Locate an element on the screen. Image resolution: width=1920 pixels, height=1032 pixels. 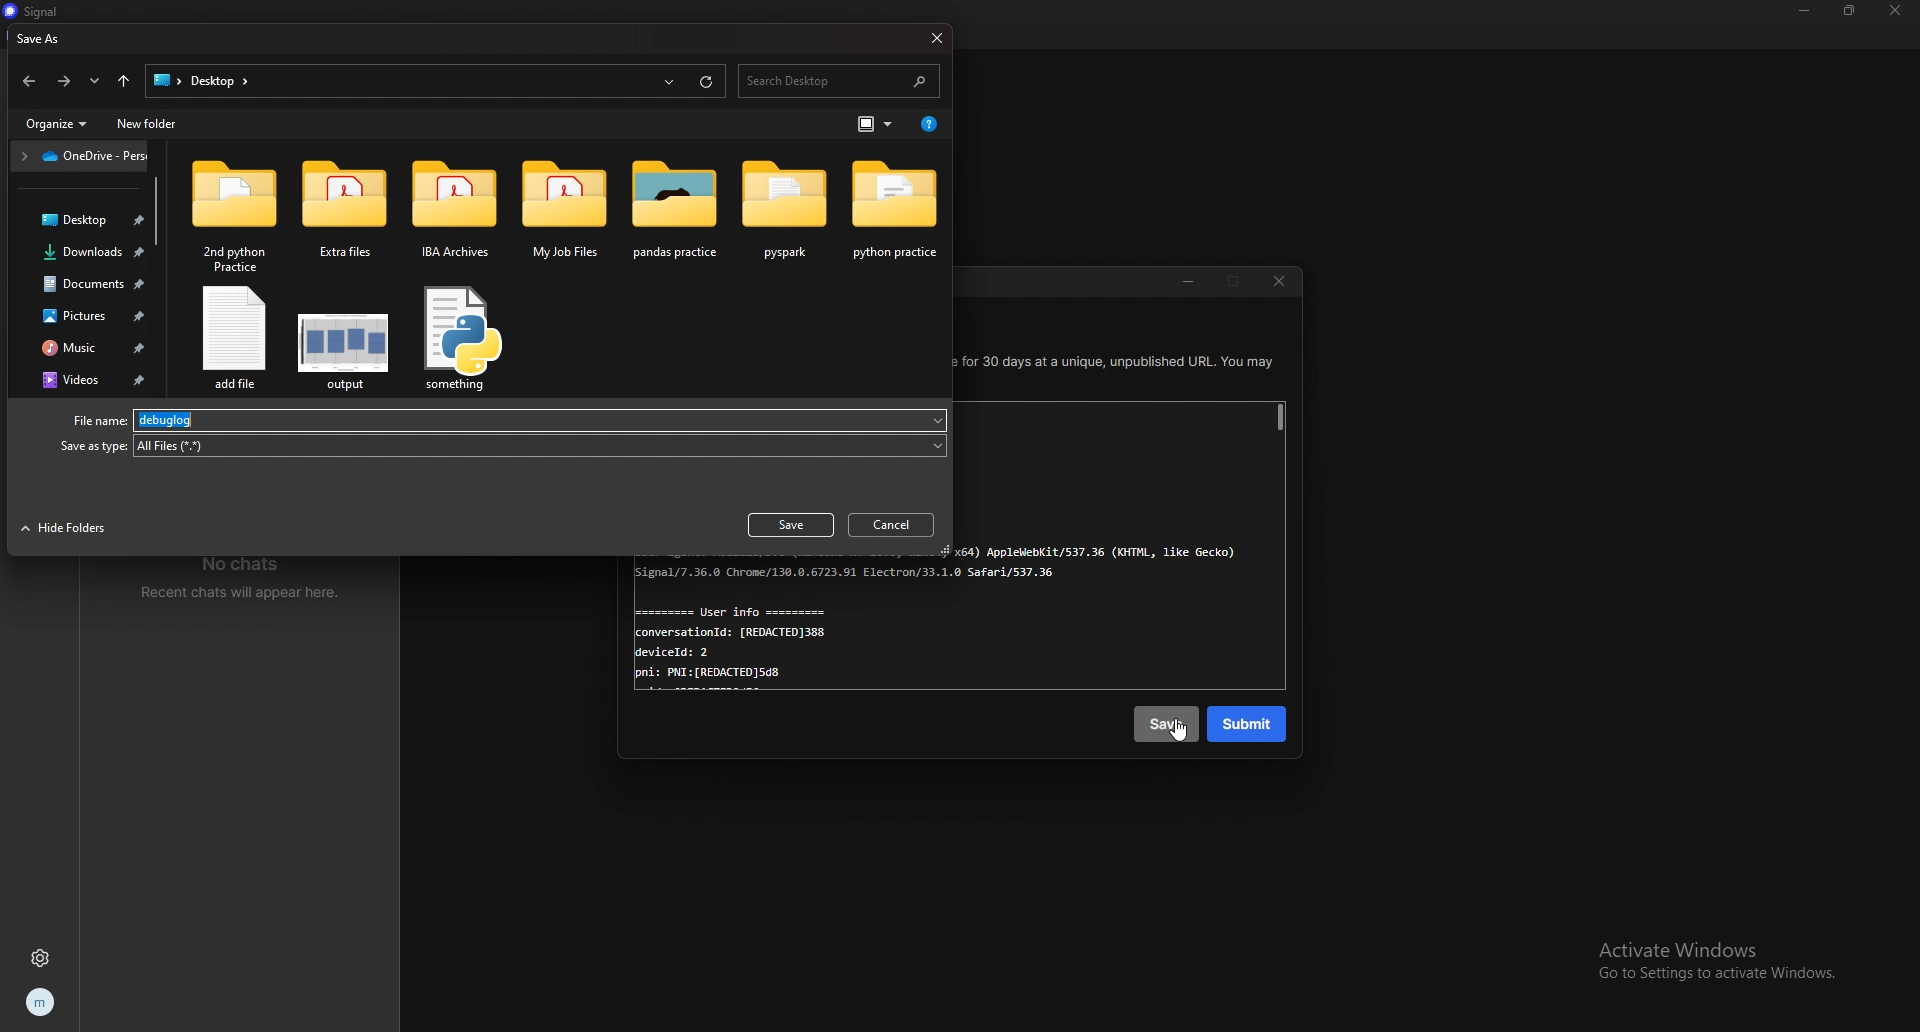
pictures is located at coordinates (87, 316).